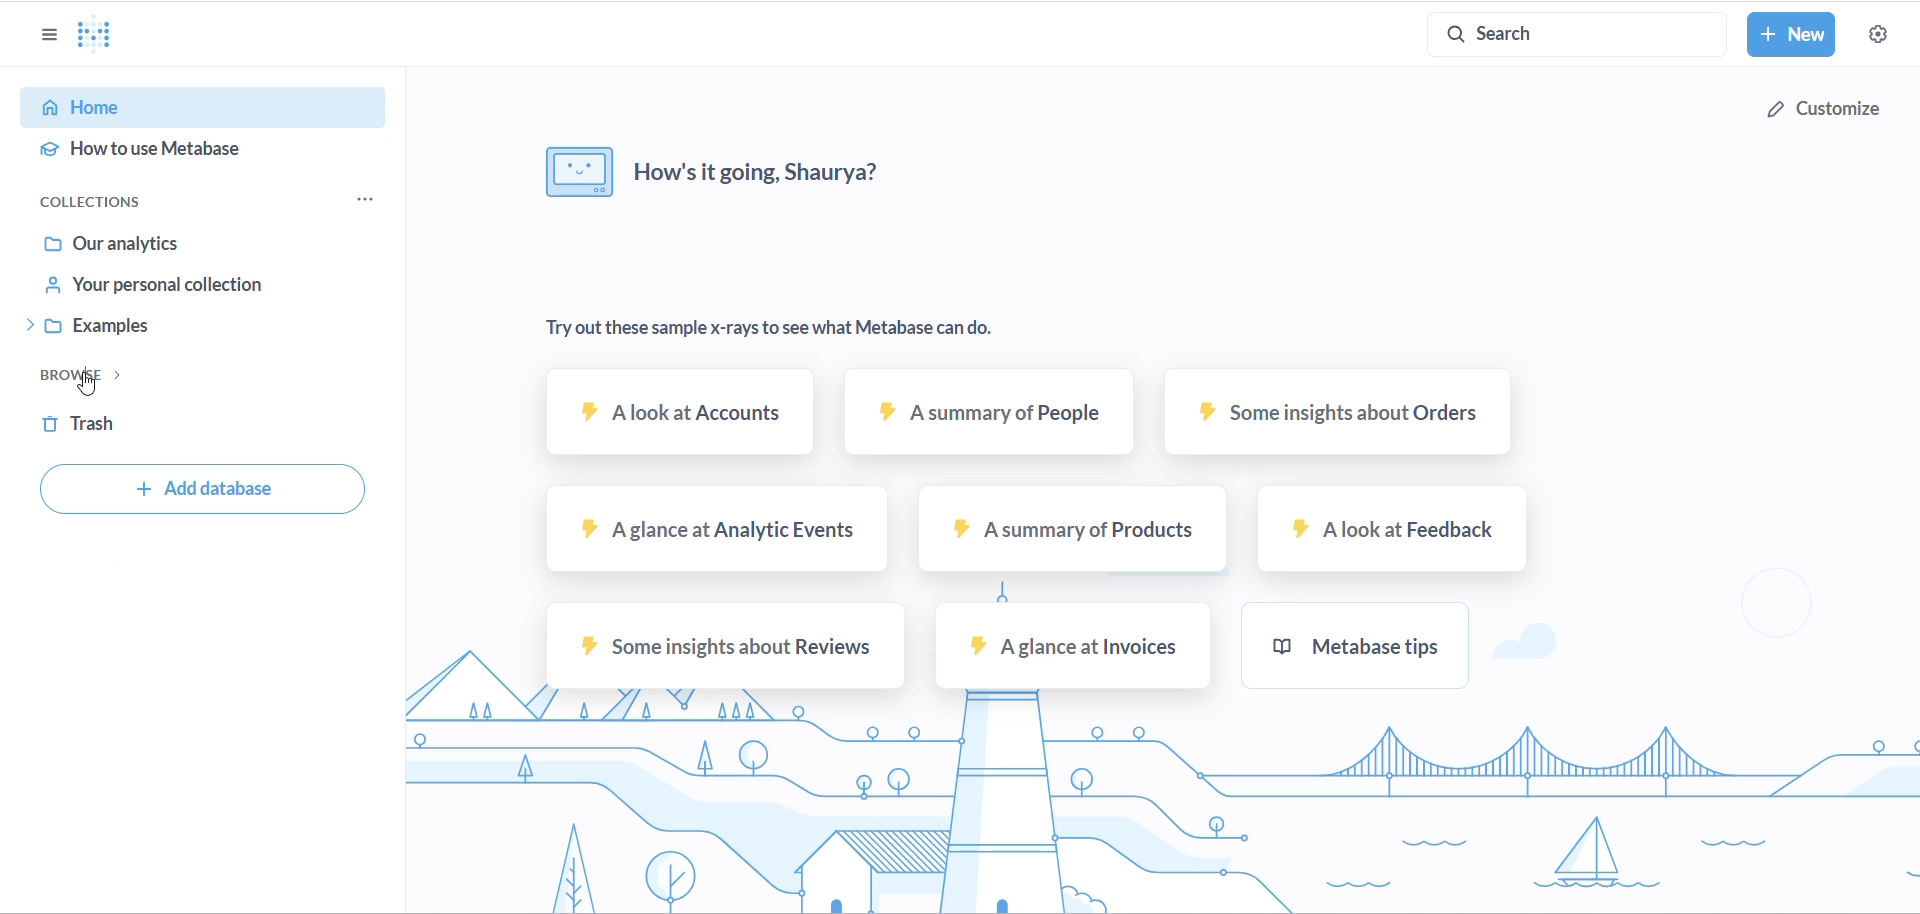 The image size is (1920, 914). Describe the element at coordinates (178, 288) in the screenshot. I see `YOUR PERSONAL COLLECTION` at that location.